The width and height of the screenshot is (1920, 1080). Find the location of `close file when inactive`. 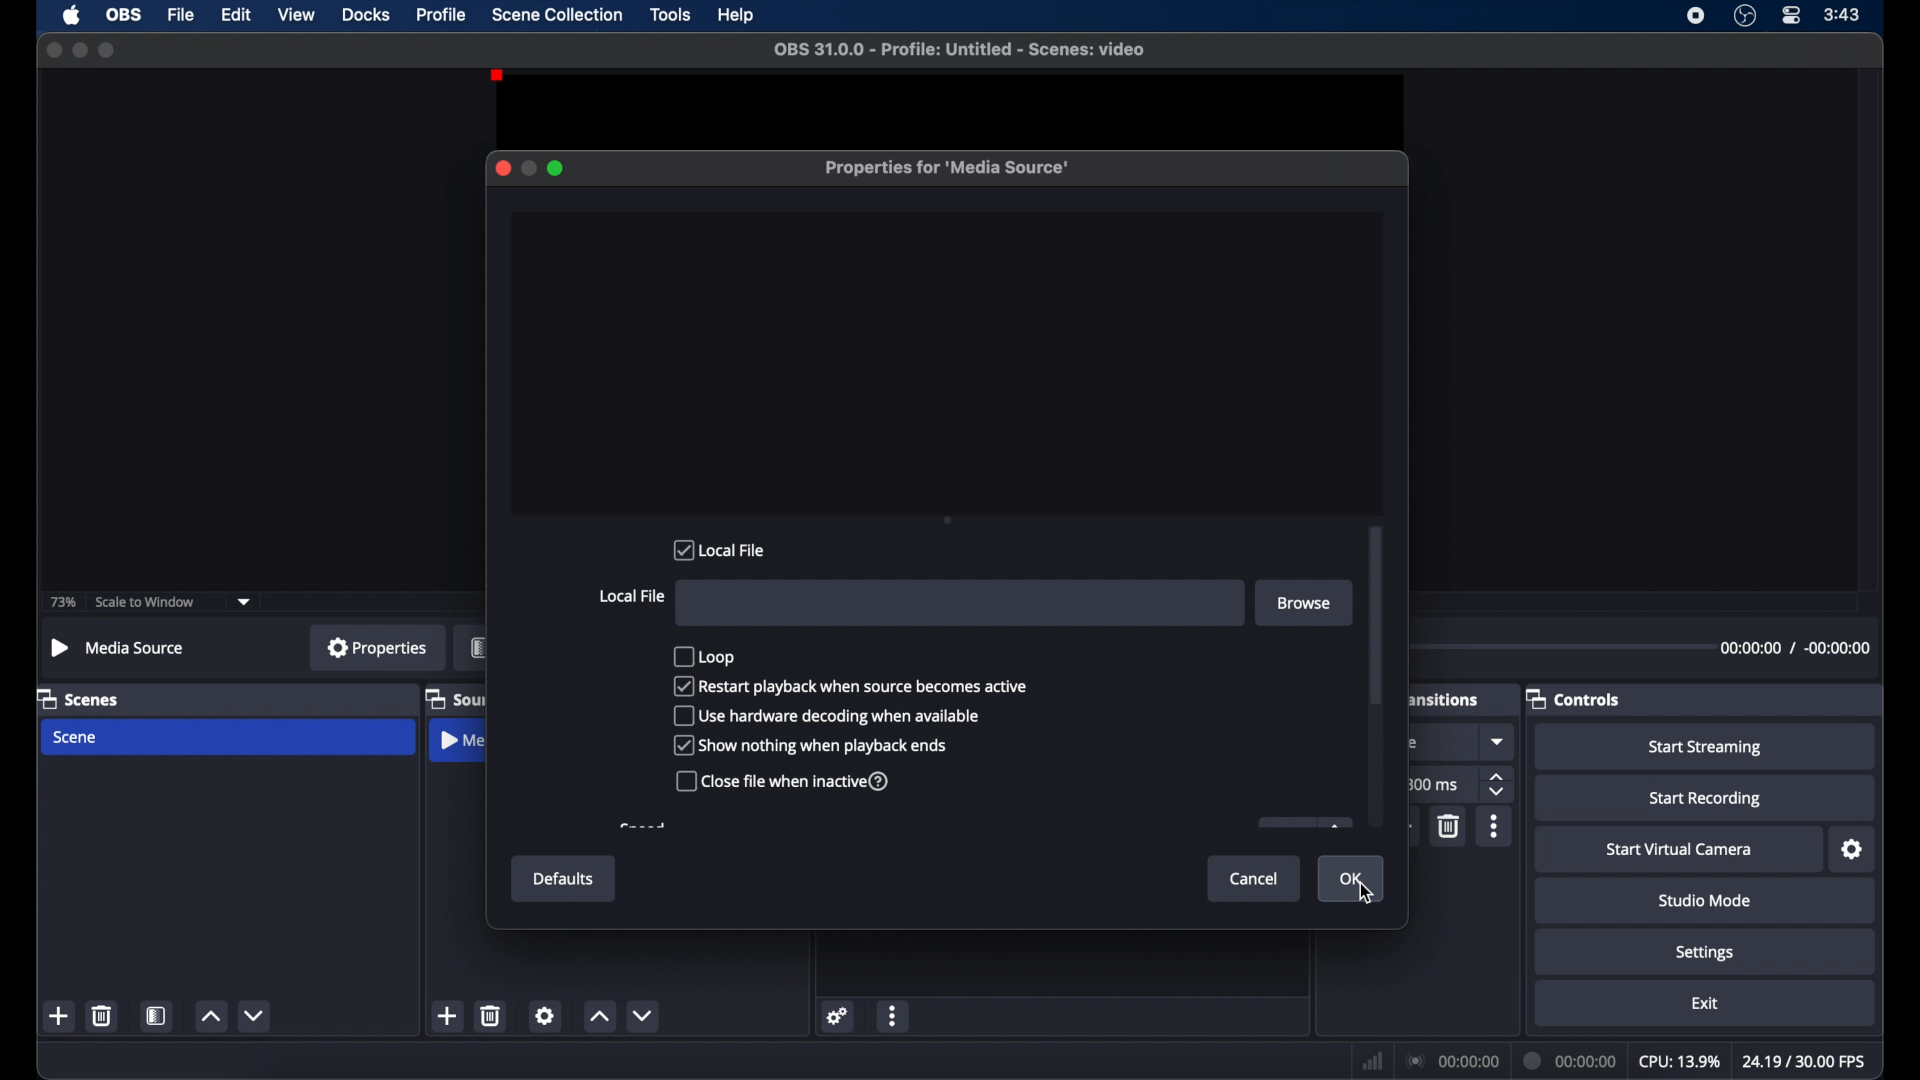

close file when inactive is located at coordinates (784, 780).